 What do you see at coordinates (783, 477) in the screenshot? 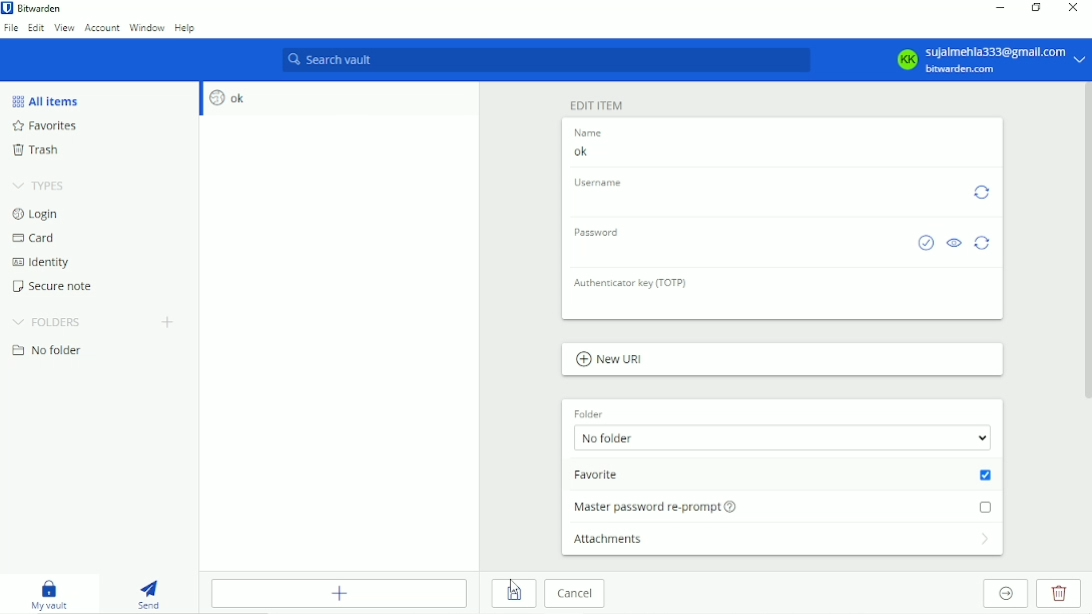
I see `Favorite` at bounding box center [783, 477].